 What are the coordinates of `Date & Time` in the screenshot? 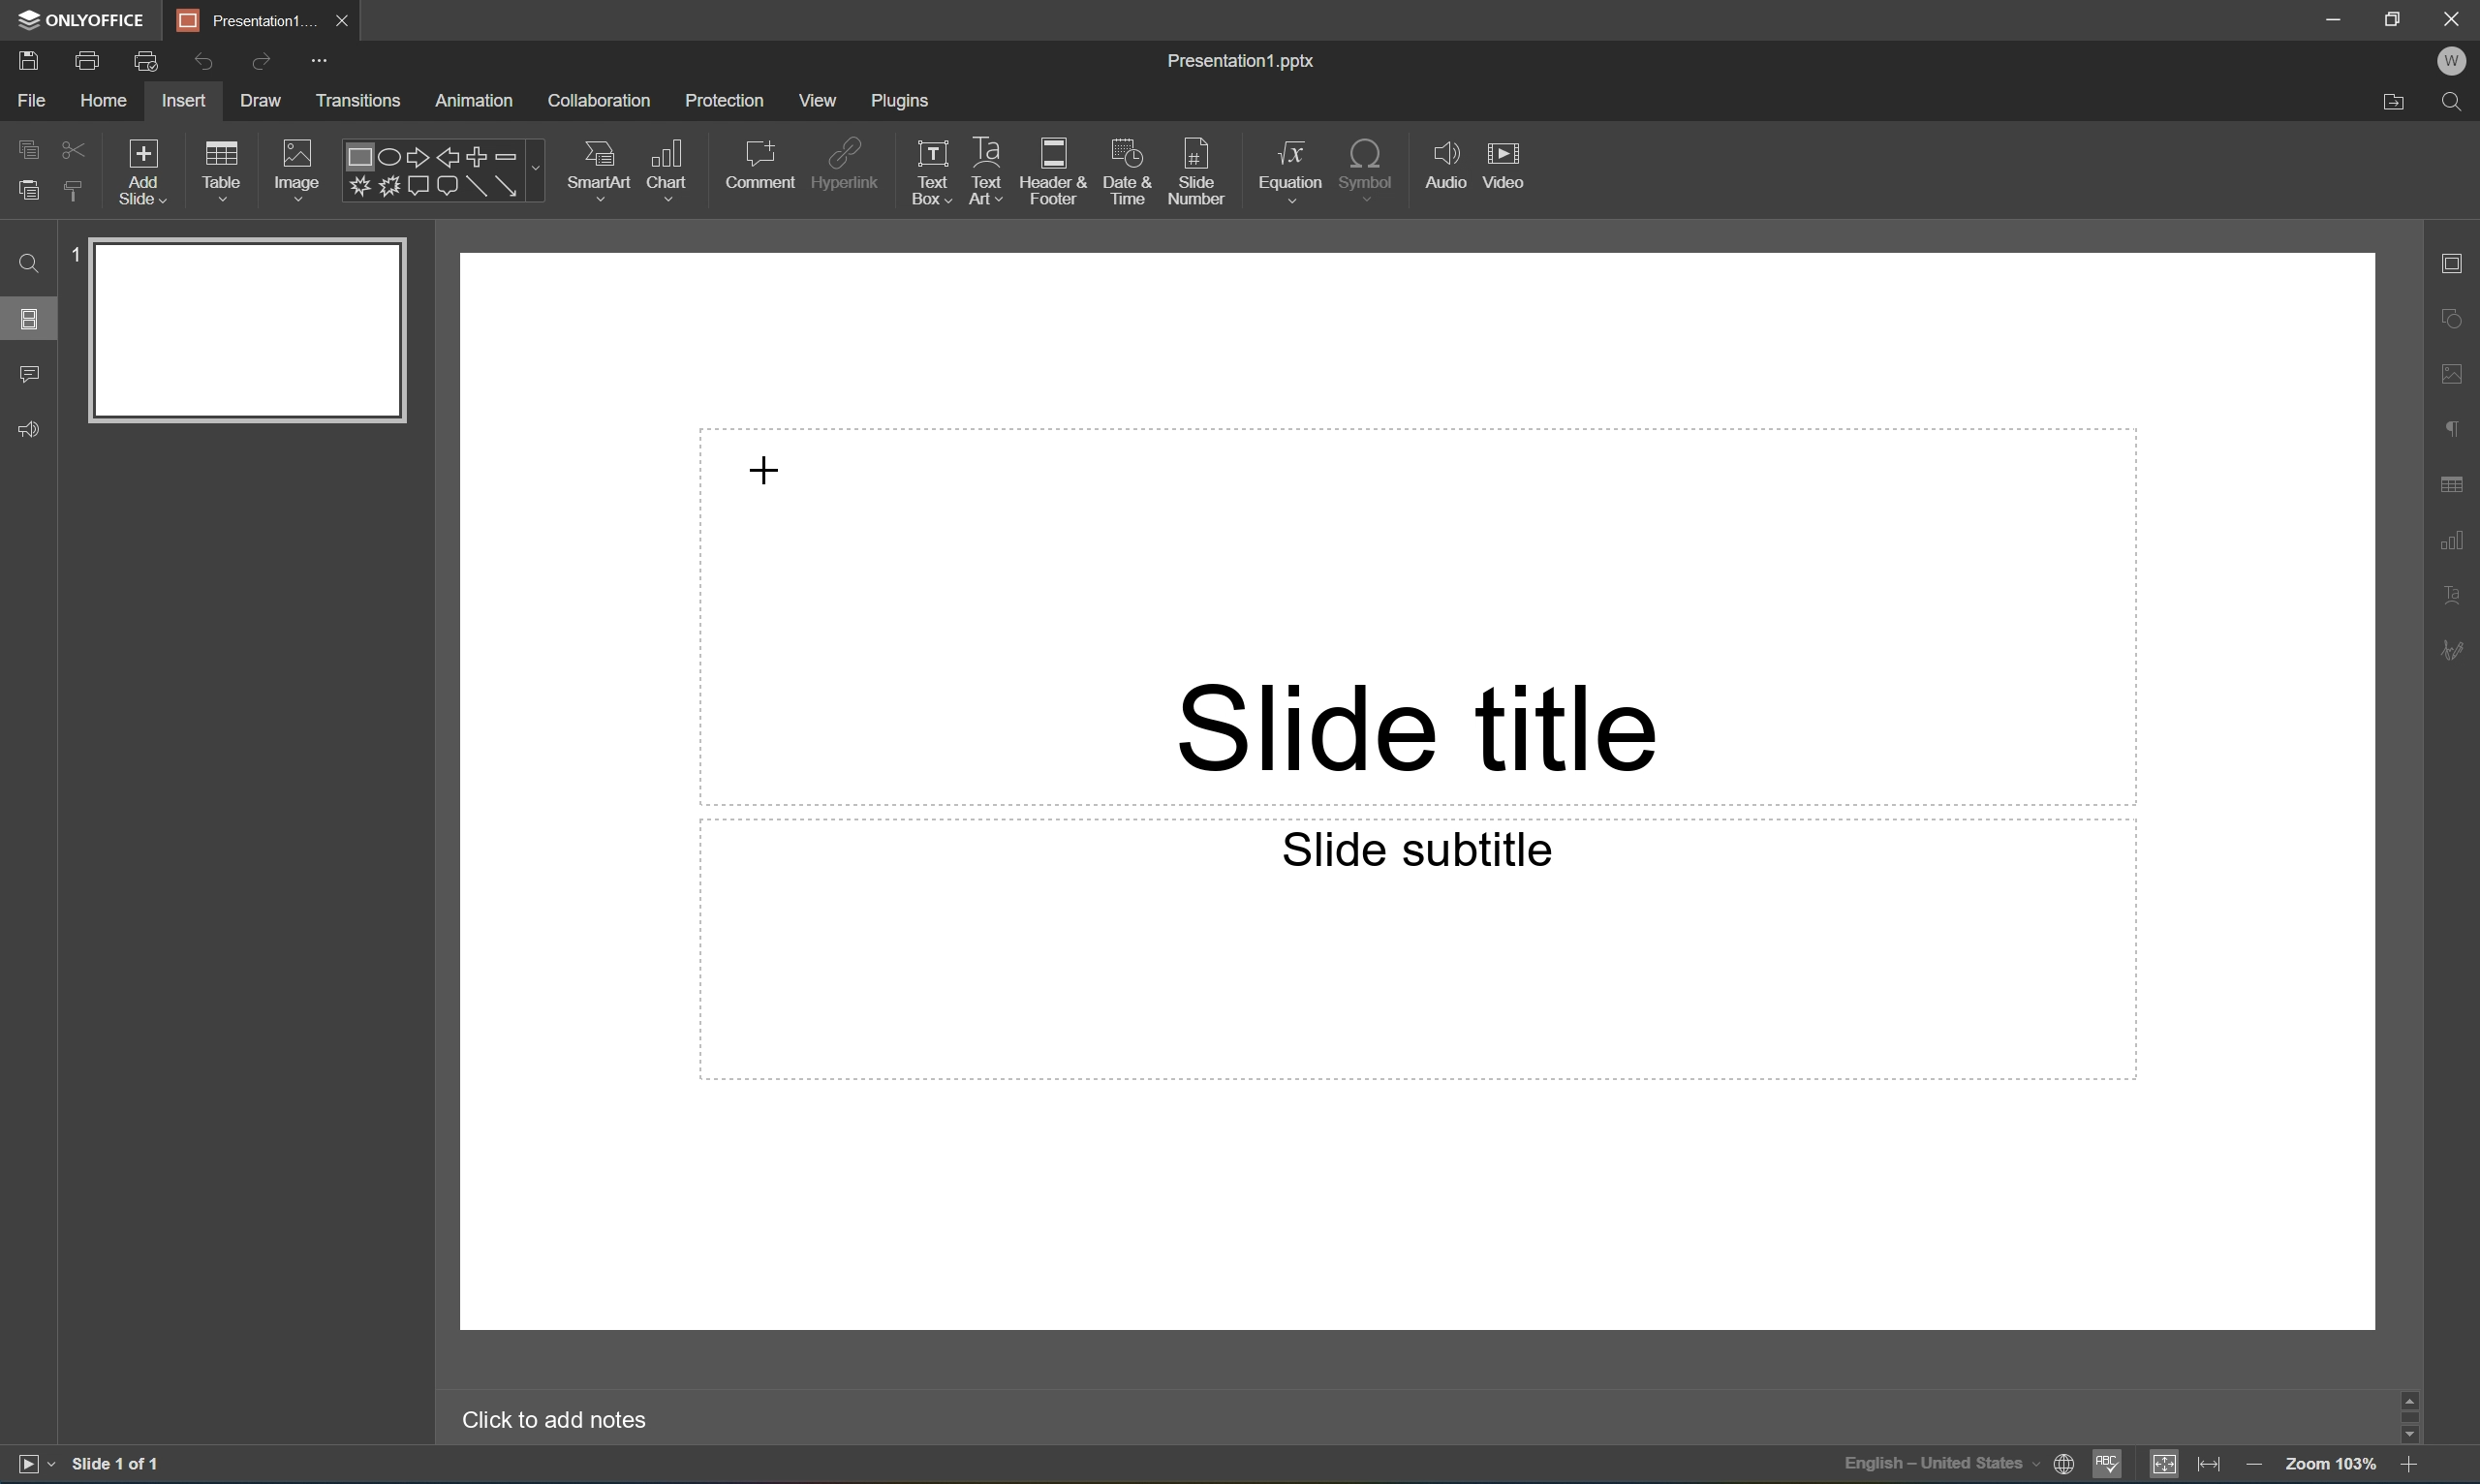 It's located at (1125, 170).